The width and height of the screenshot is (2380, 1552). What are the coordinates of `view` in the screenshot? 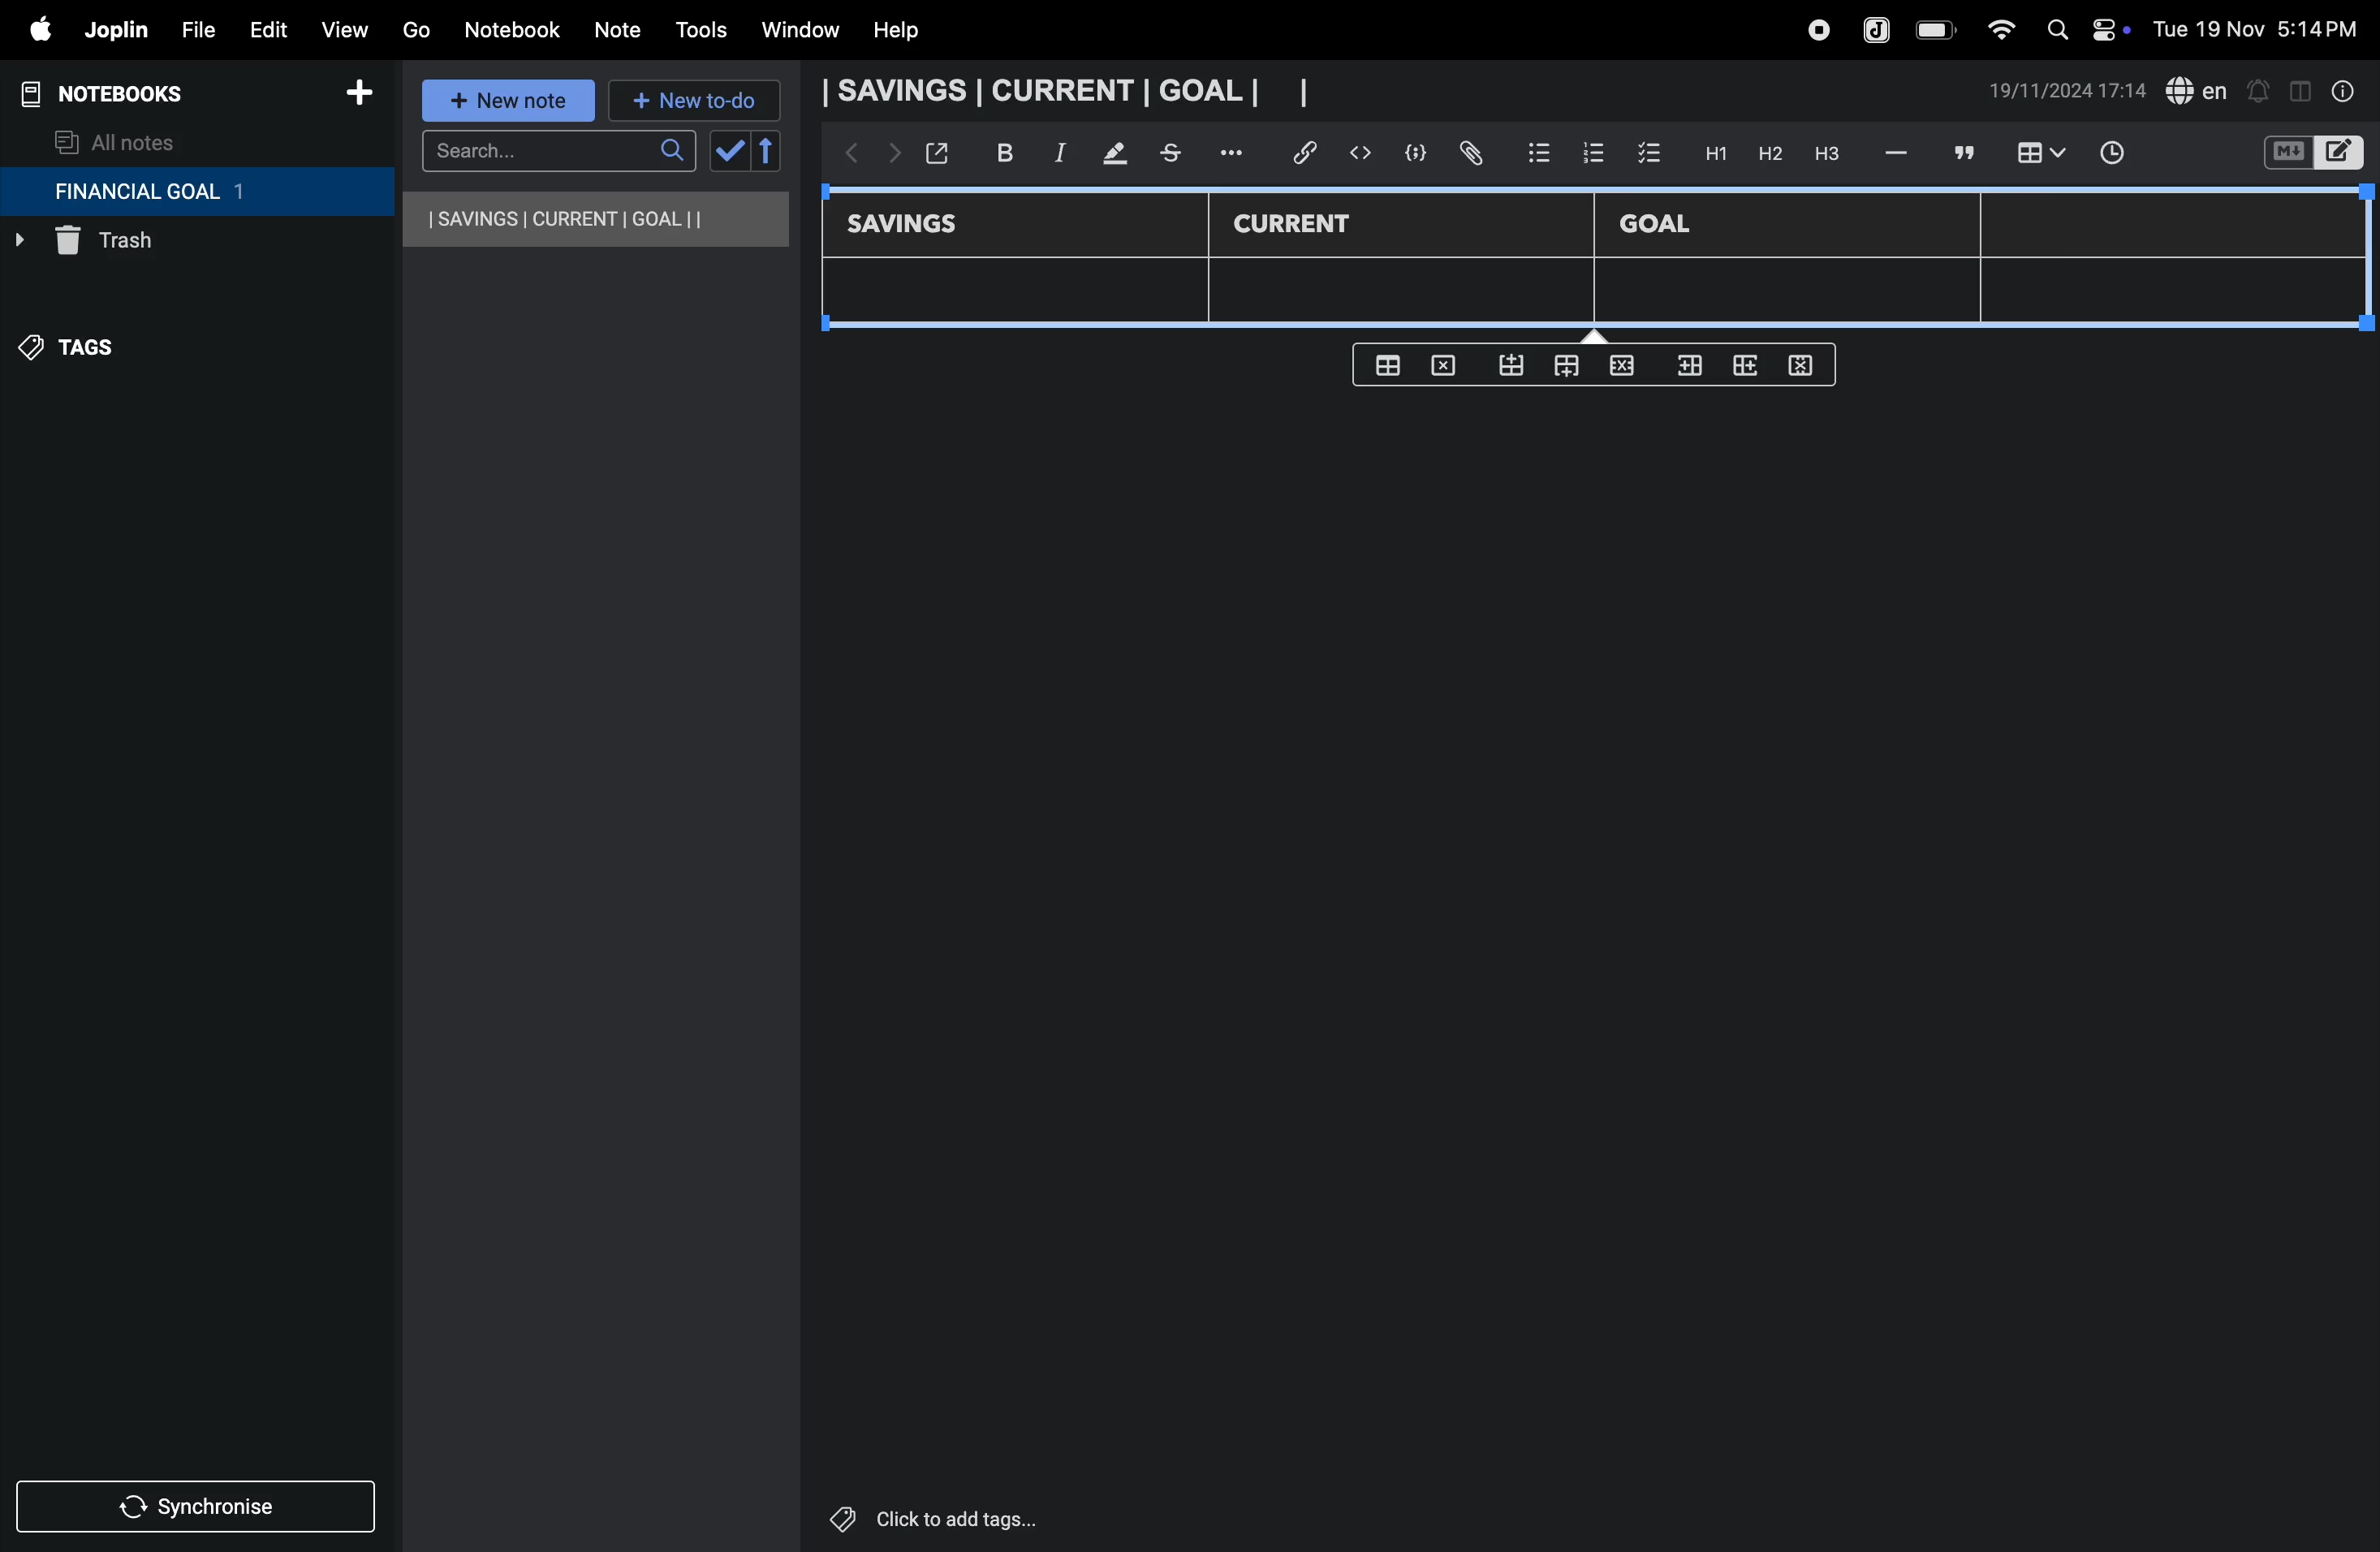 It's located at (343, 25).